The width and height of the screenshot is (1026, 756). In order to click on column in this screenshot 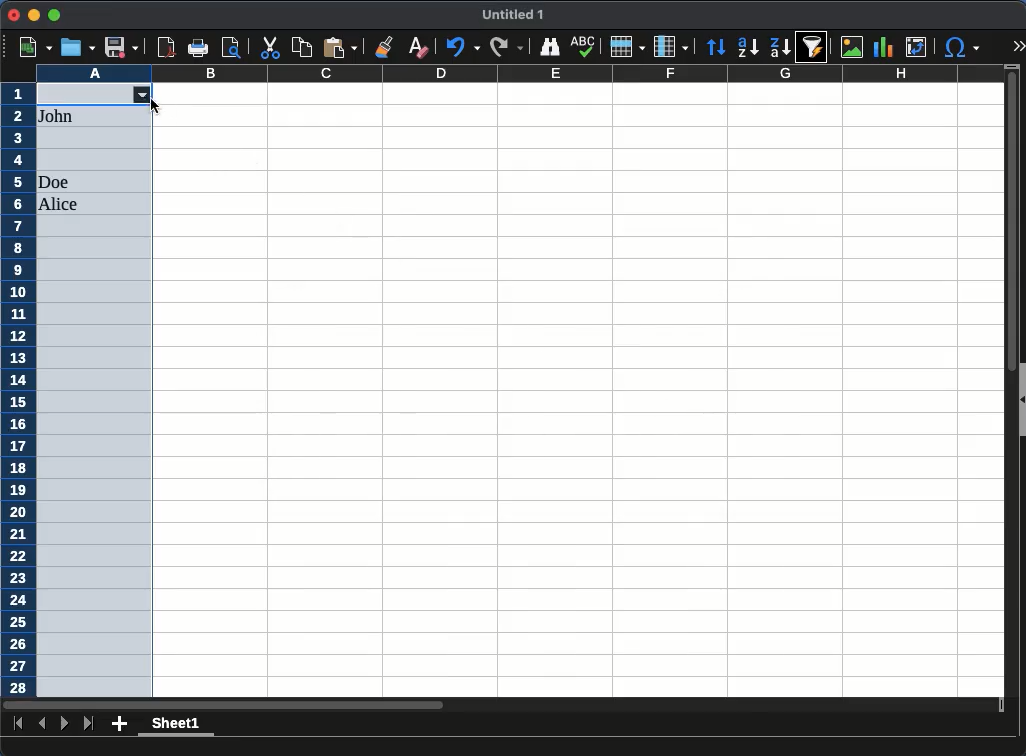, I will do `click(671, 45)`.